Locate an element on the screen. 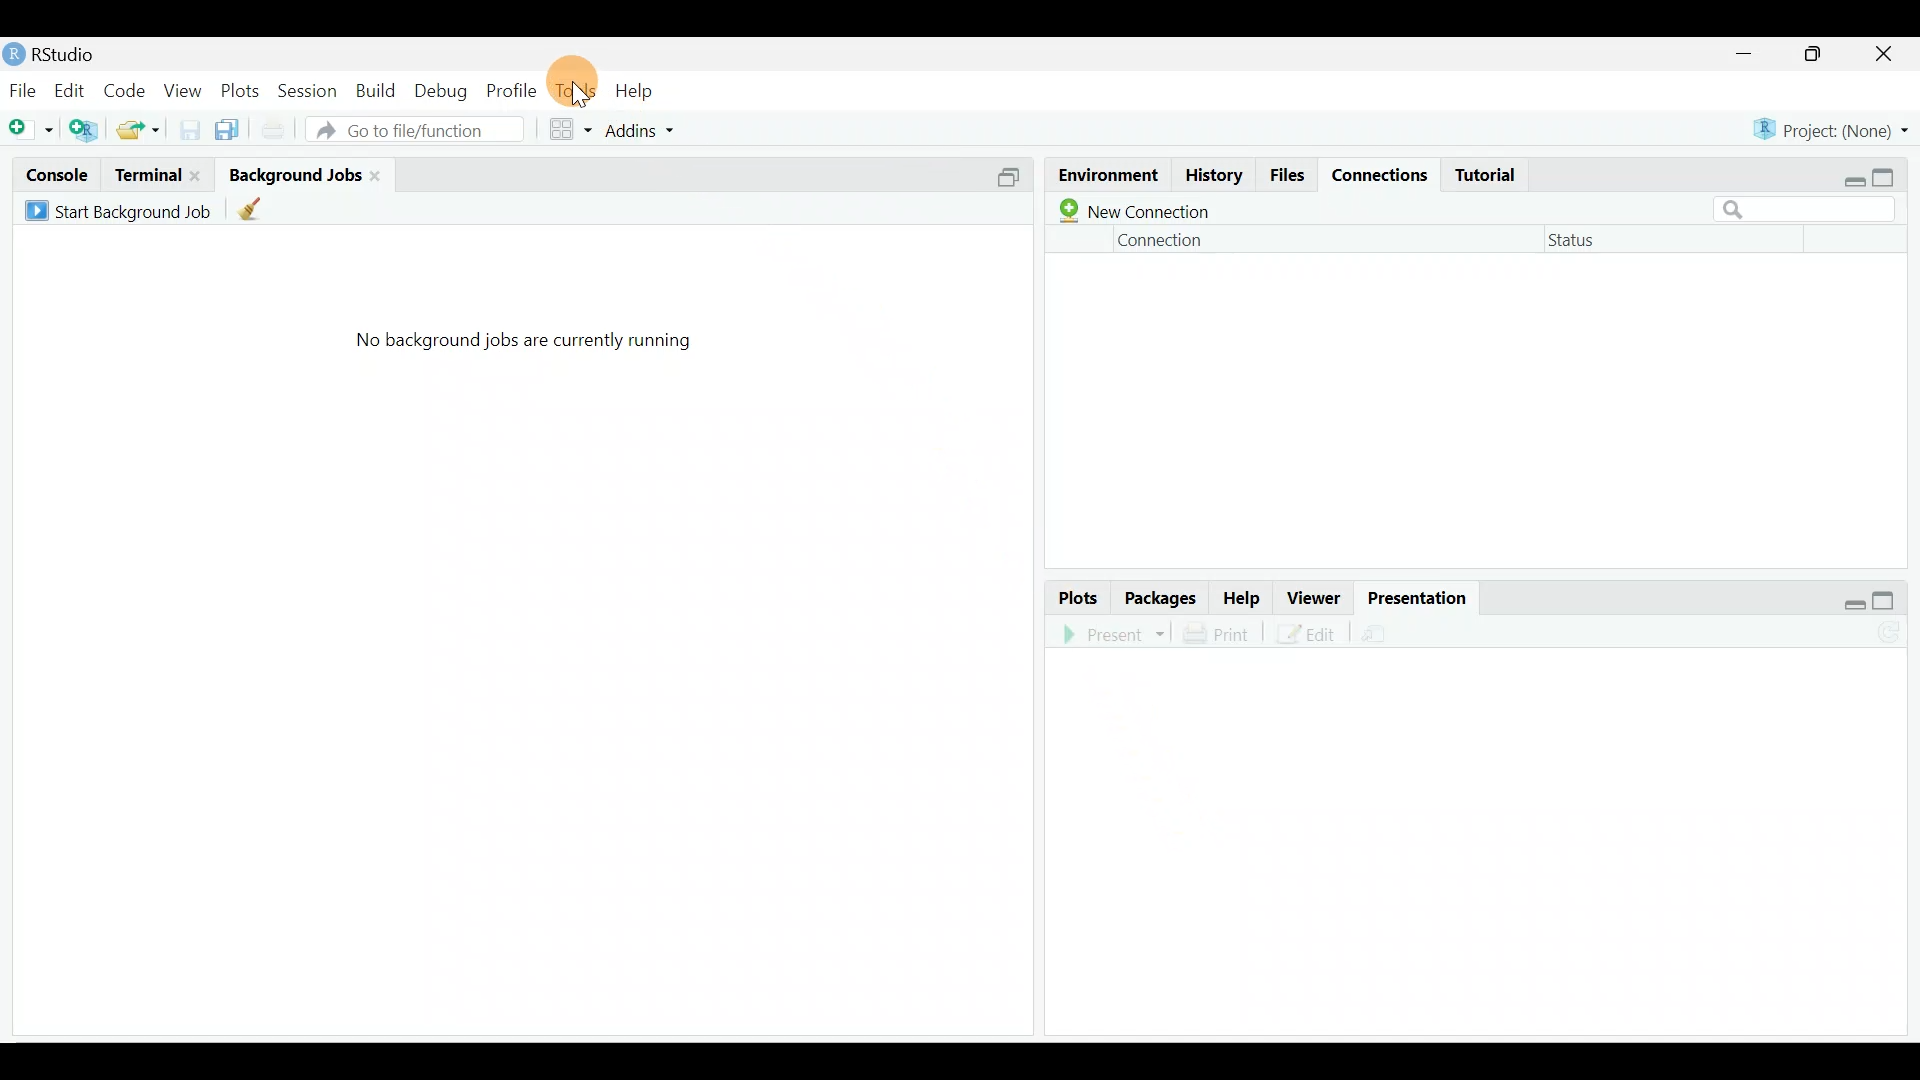 The width and height of the screenshot is (1920, 1080). Start Background Job is located at coordinates (122, 212).